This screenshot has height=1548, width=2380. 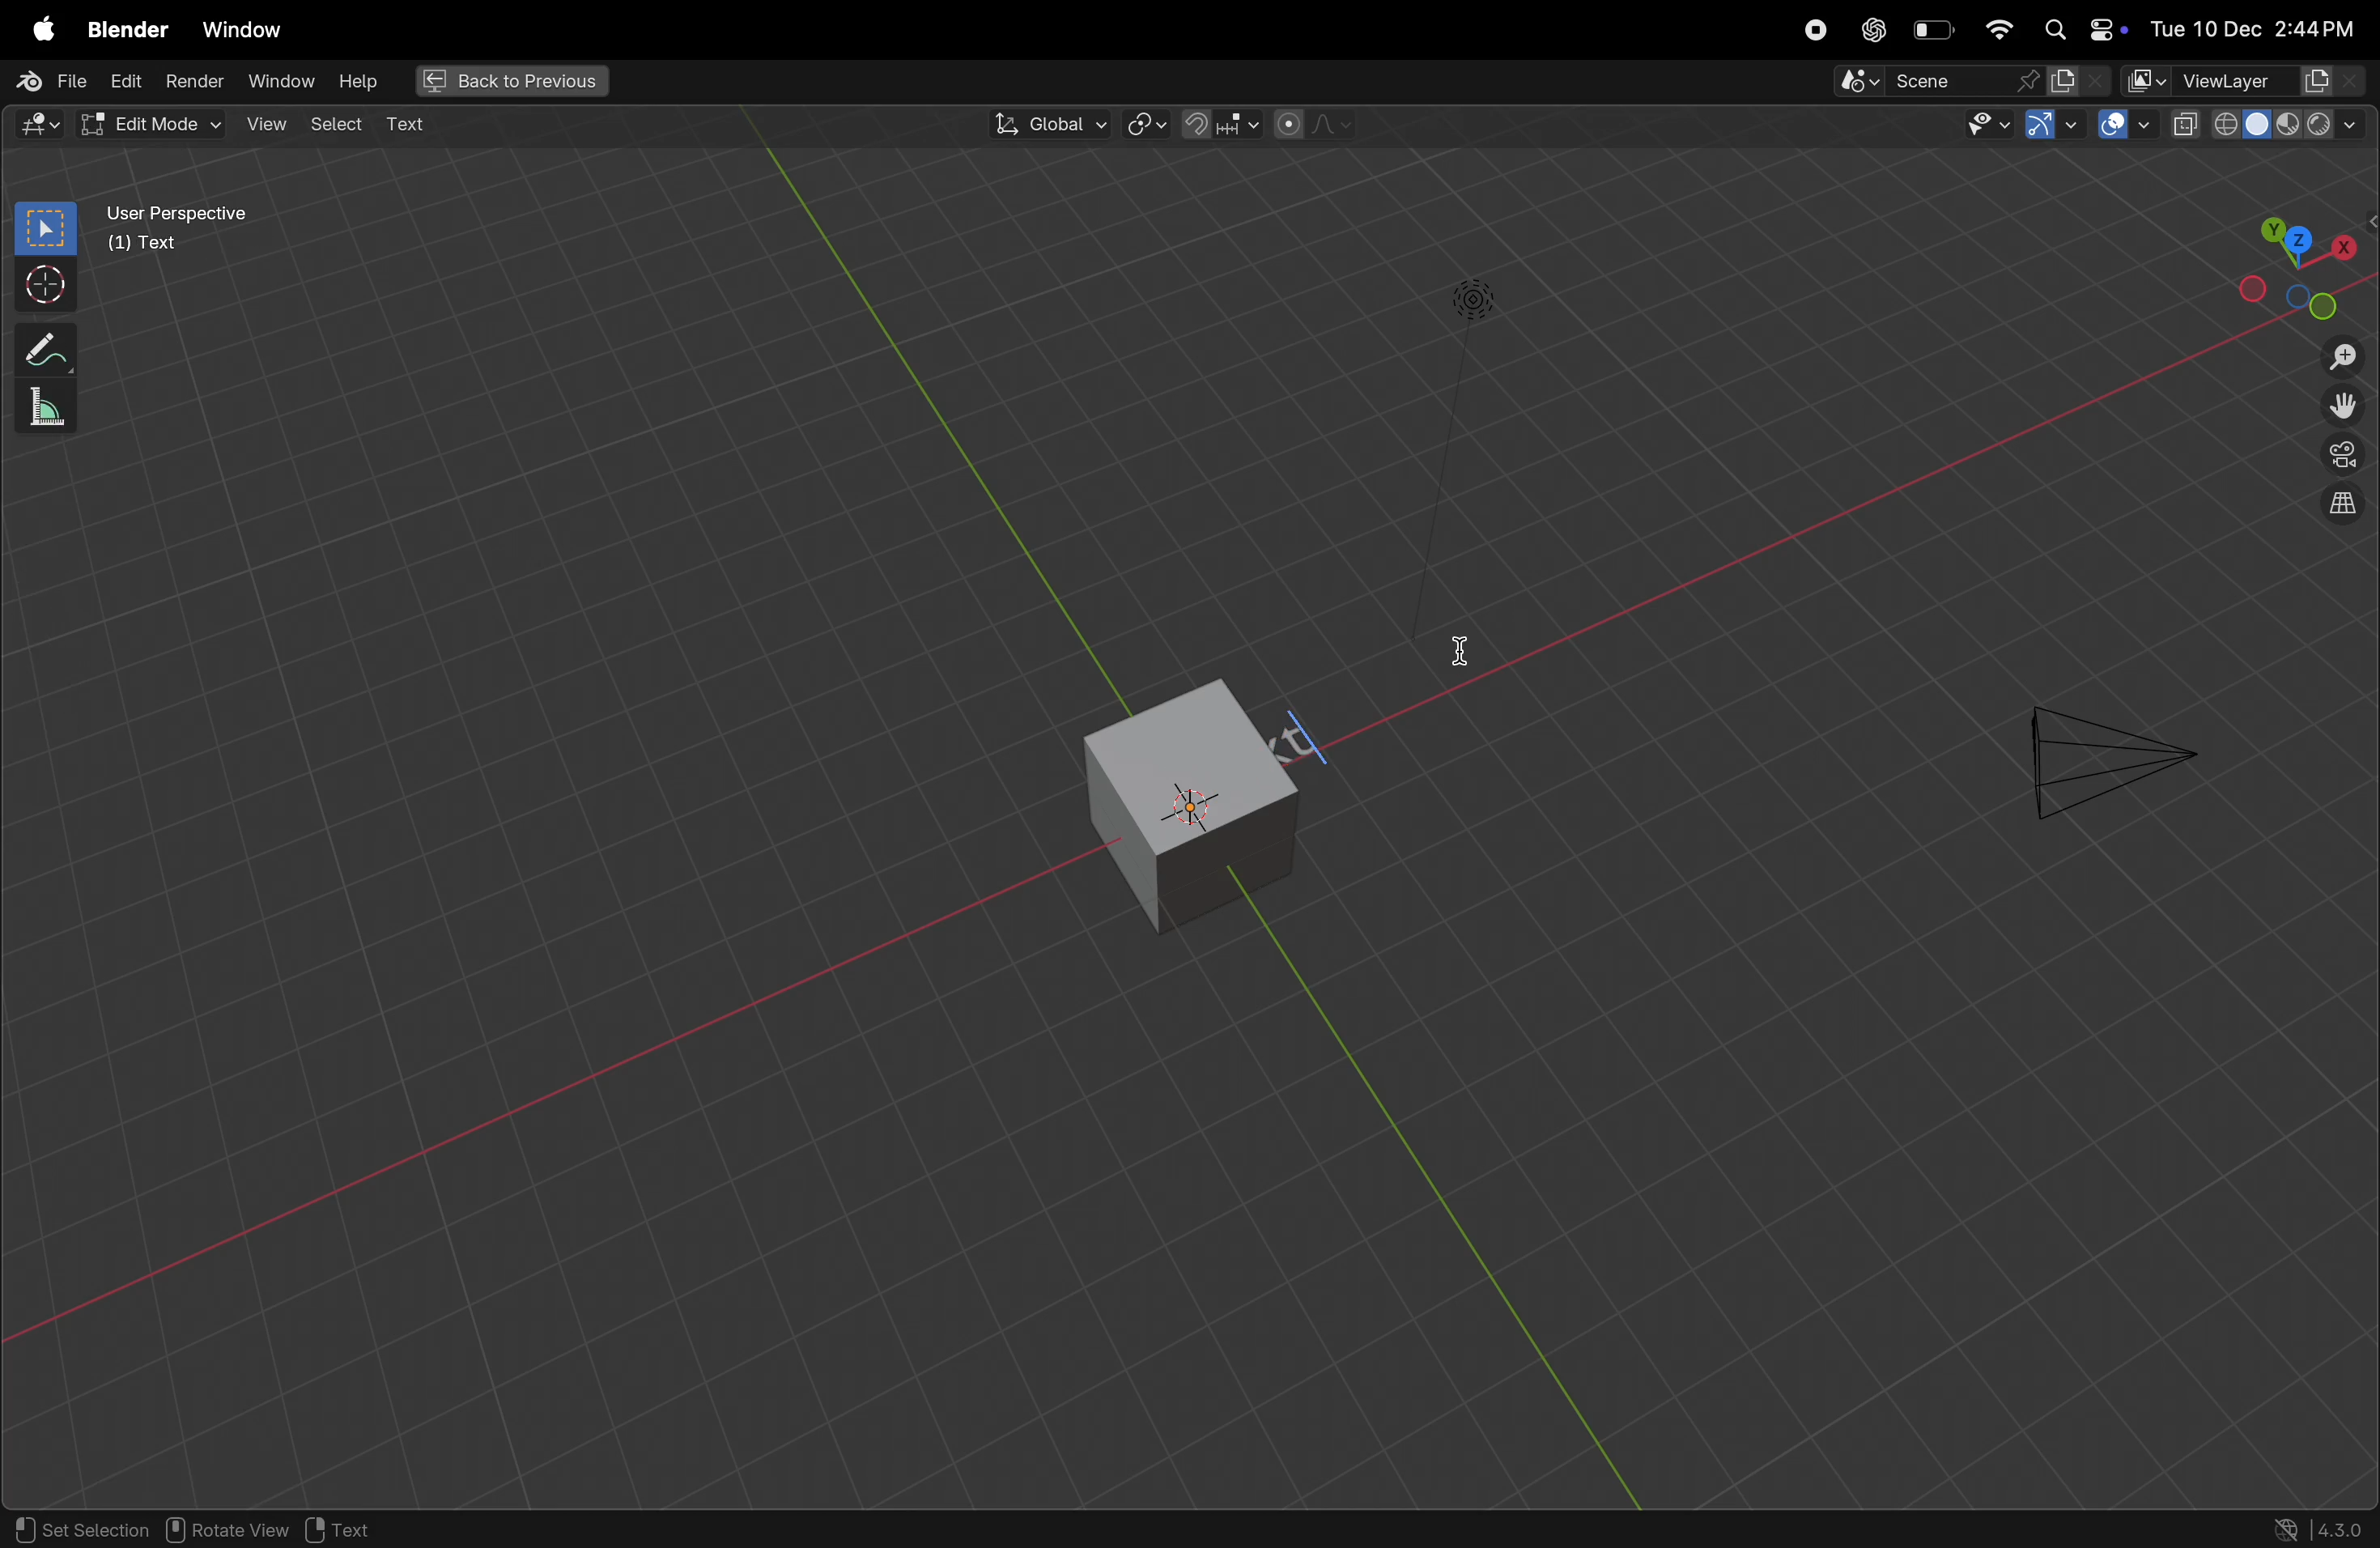 I want to click on help, so click(x=368, y=80).